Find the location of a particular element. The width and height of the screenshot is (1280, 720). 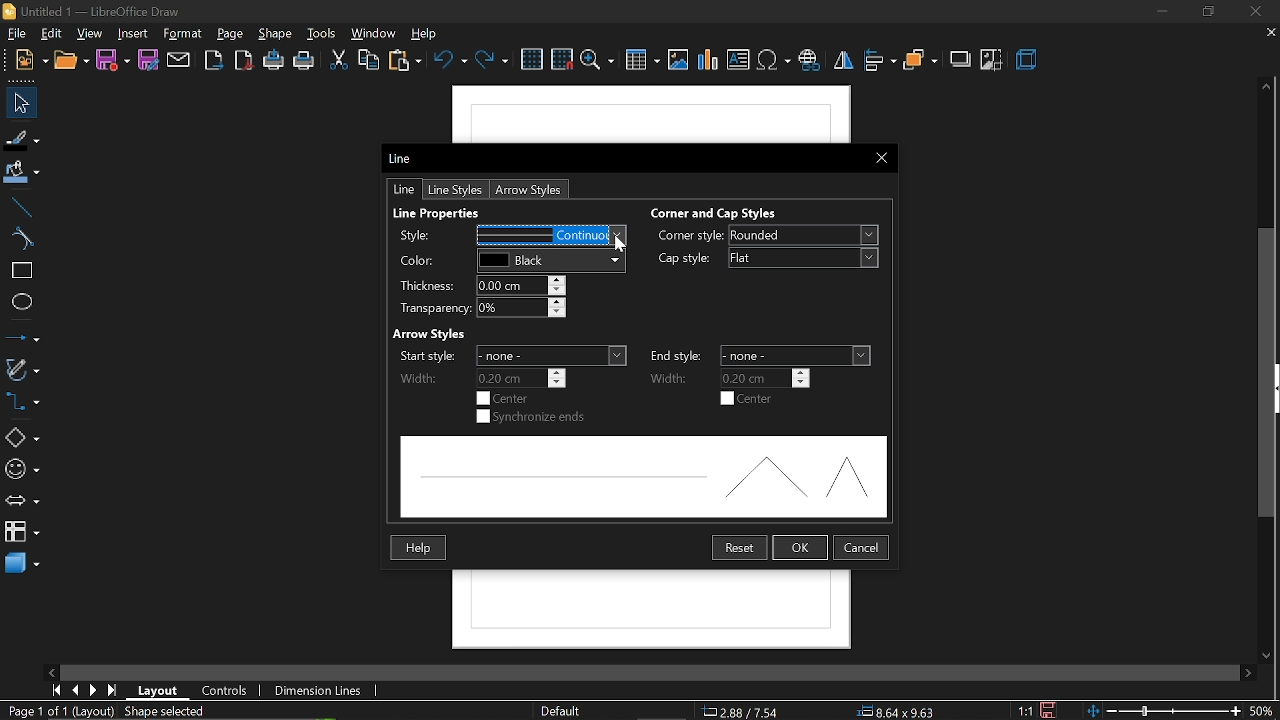

vertical scrollbar is located at coordinates (1269, 372).